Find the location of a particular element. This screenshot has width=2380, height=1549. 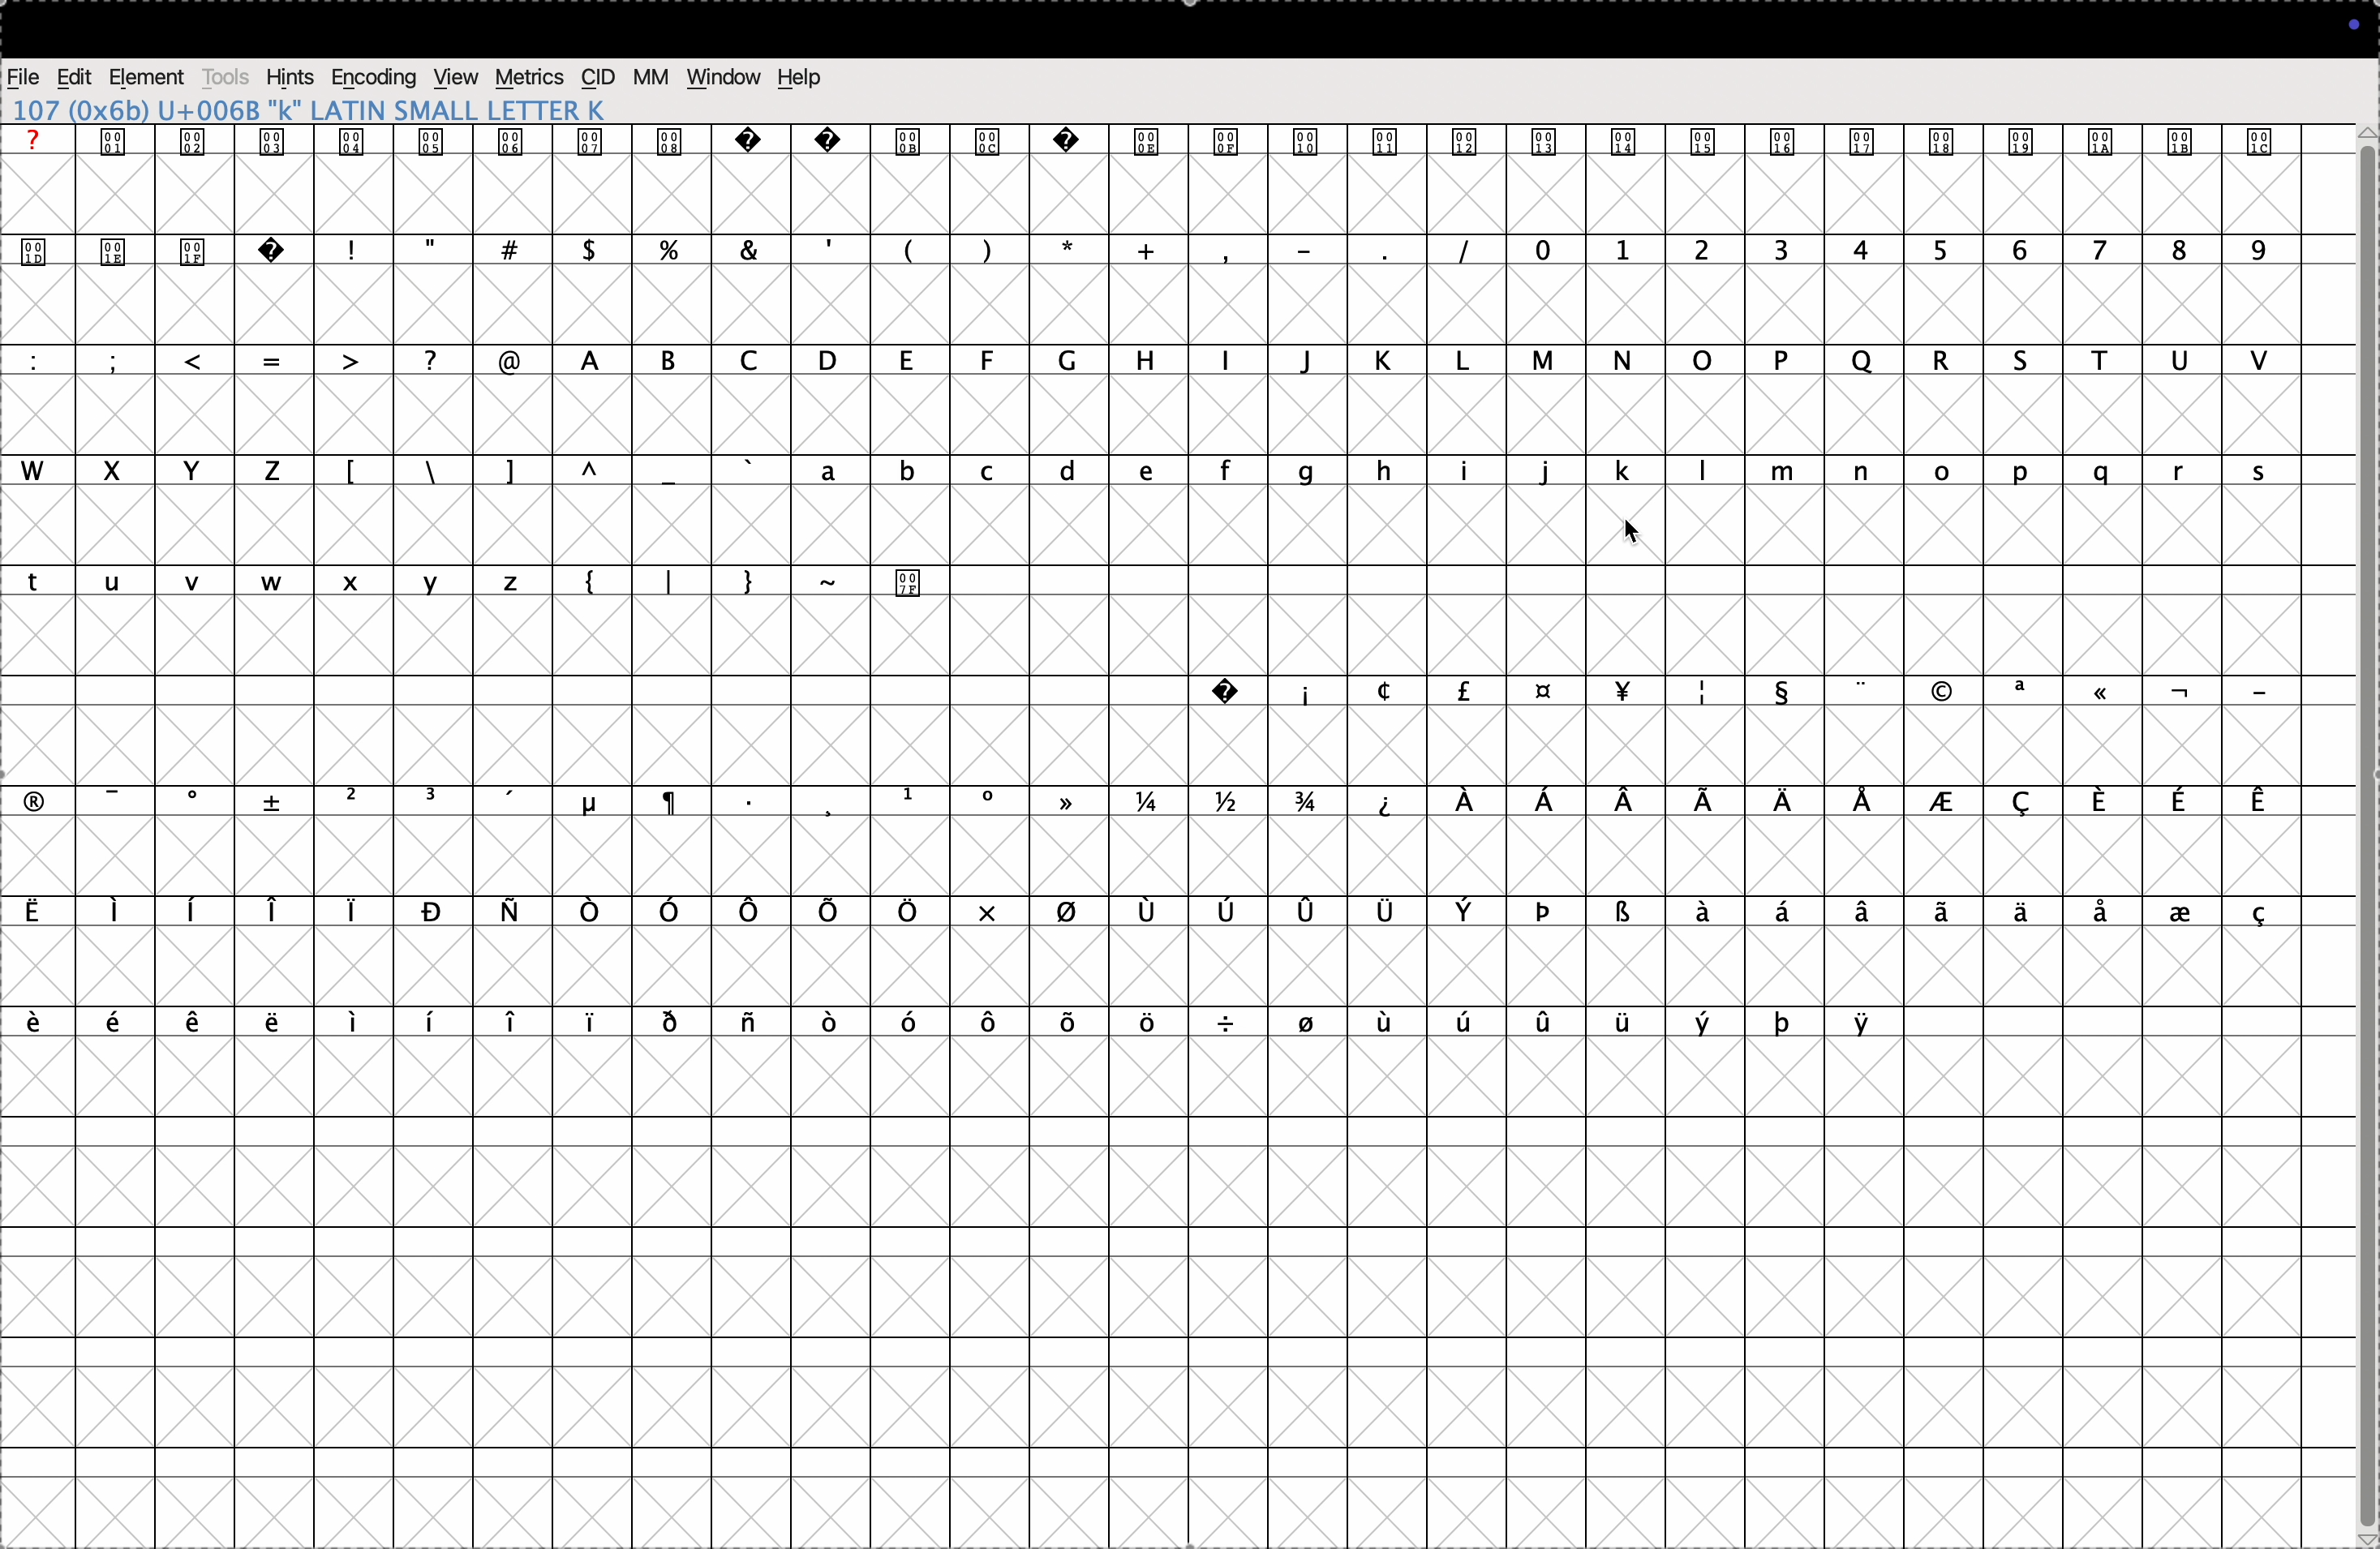

8 is located at coordinates (2172, 259).